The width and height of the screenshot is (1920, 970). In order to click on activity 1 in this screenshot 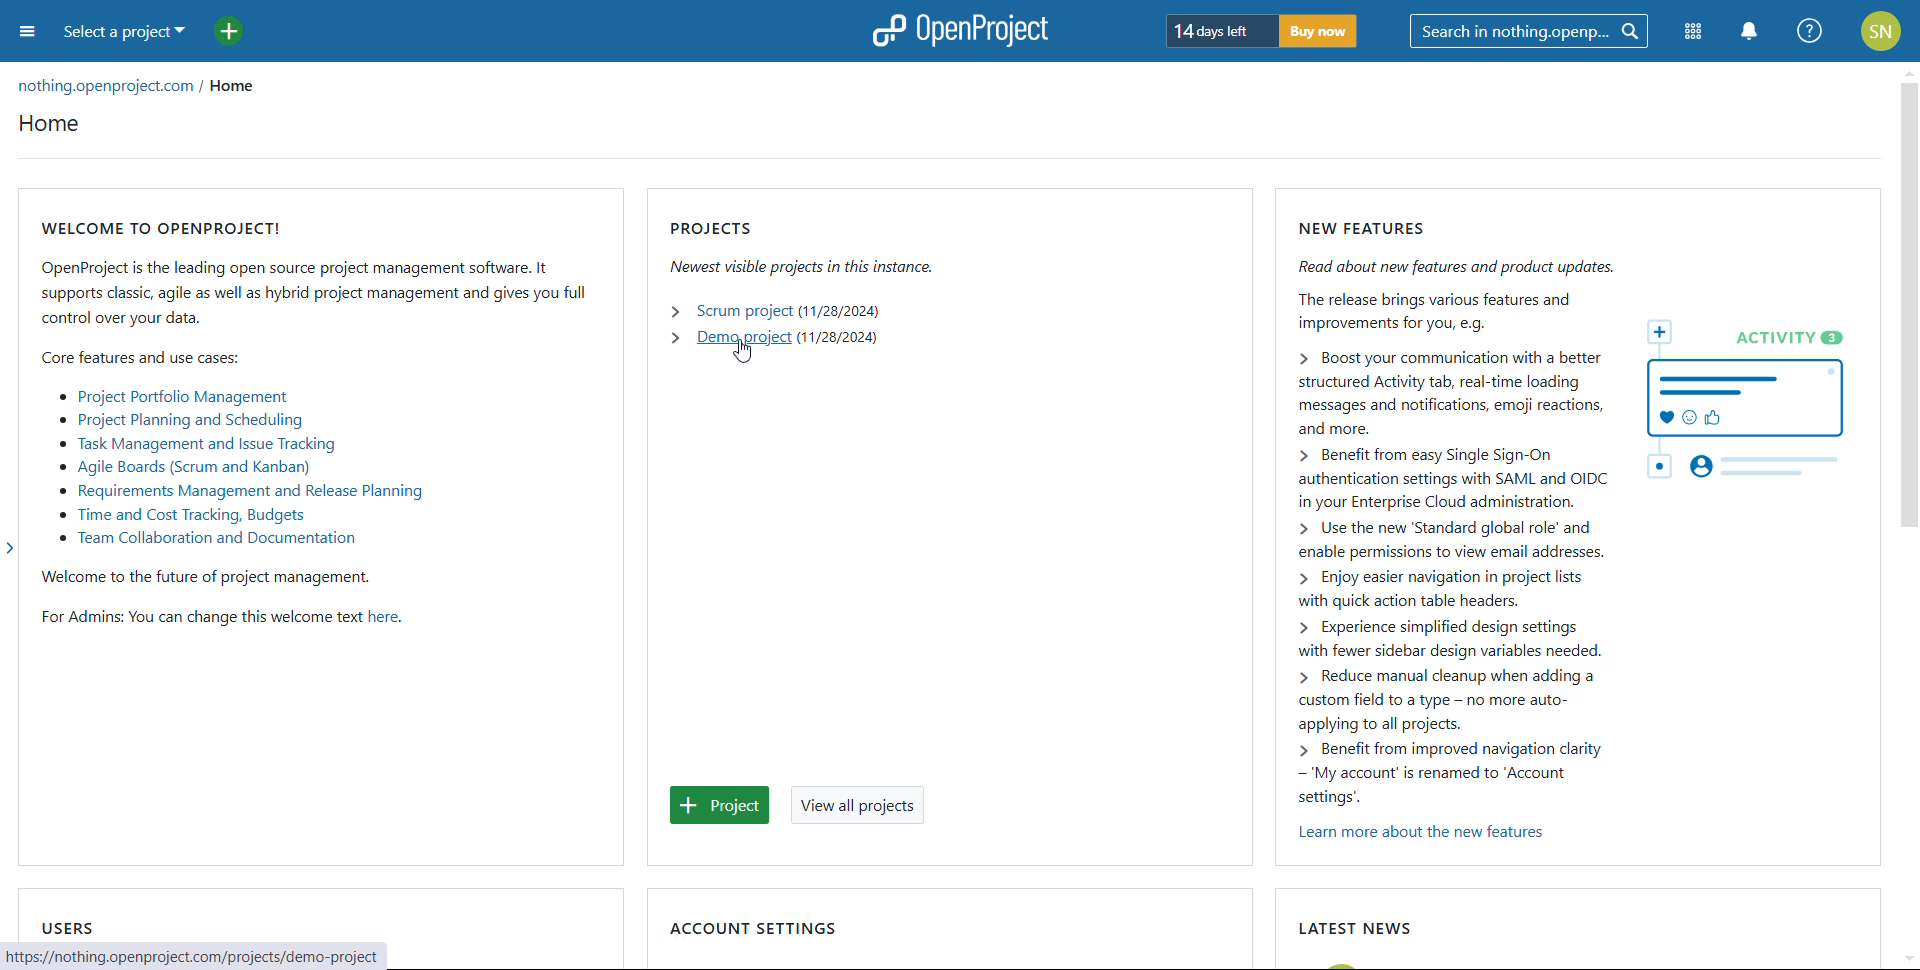, I will do `click(1745, 389)`.